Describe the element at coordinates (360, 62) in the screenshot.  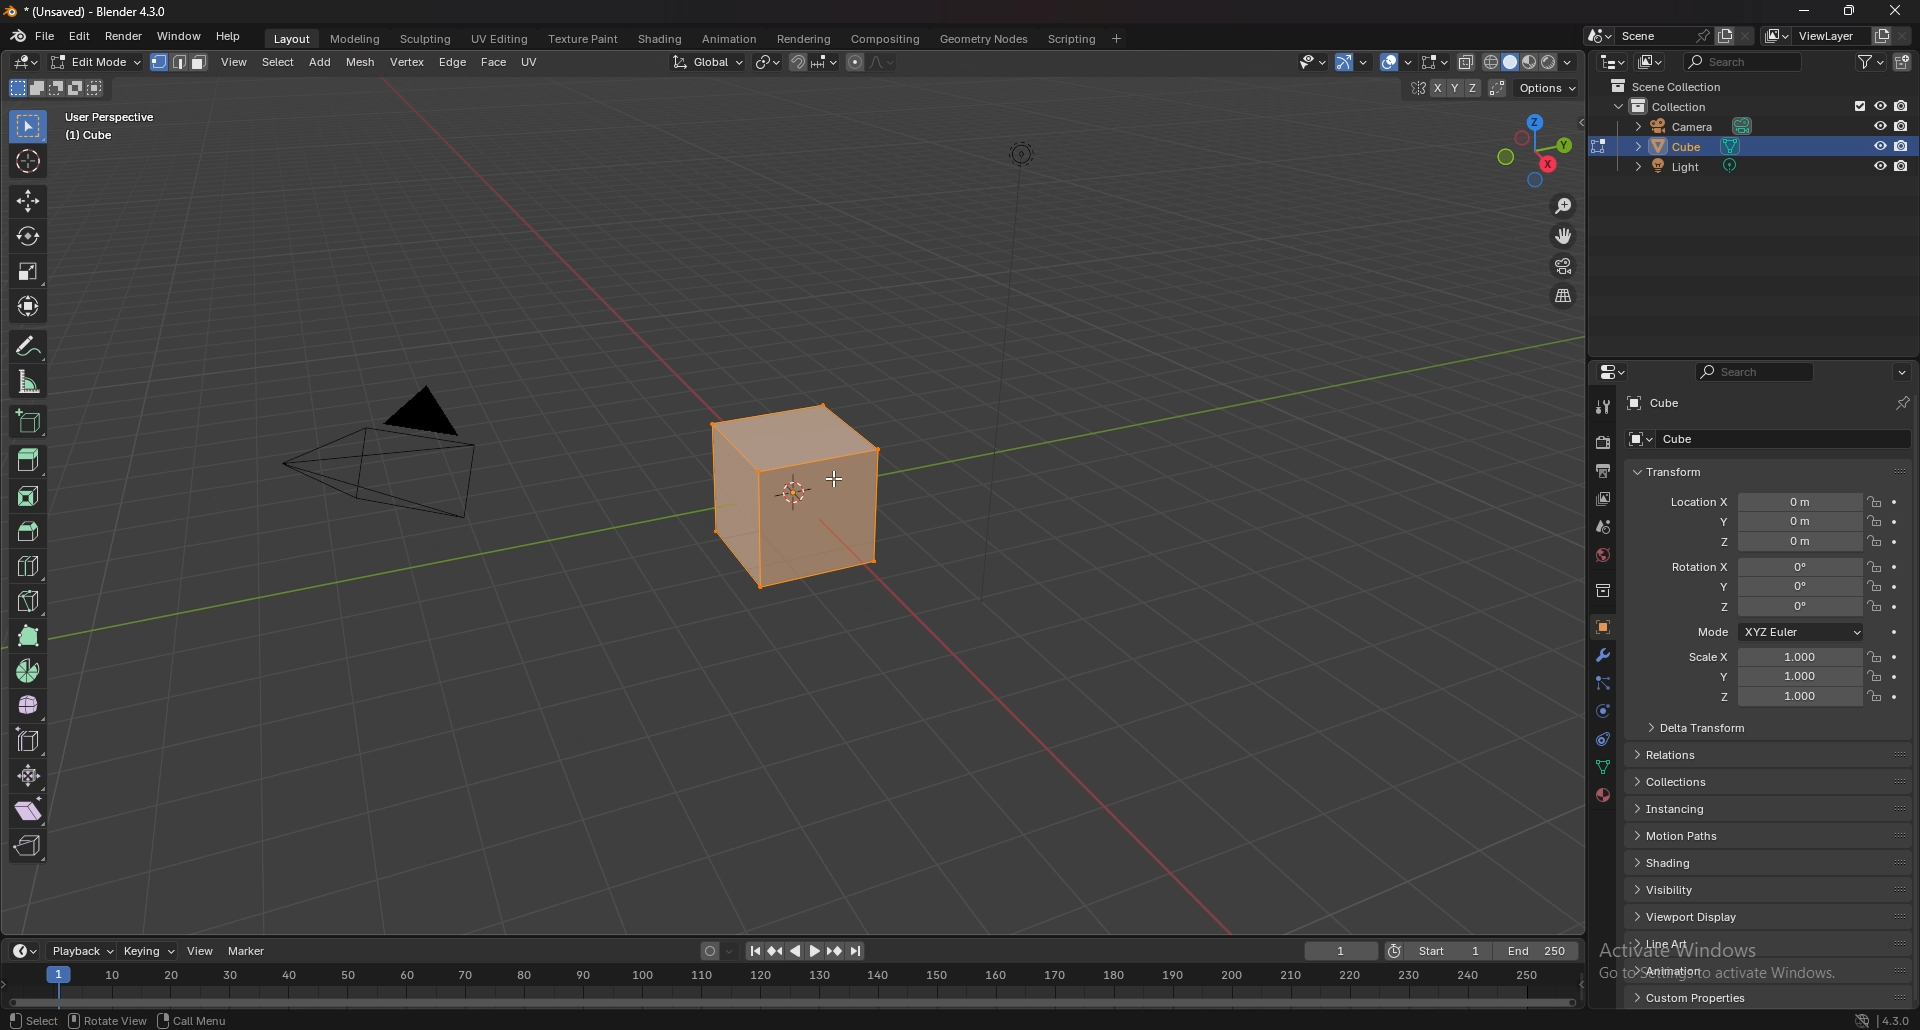
I see `mesh` at that location.